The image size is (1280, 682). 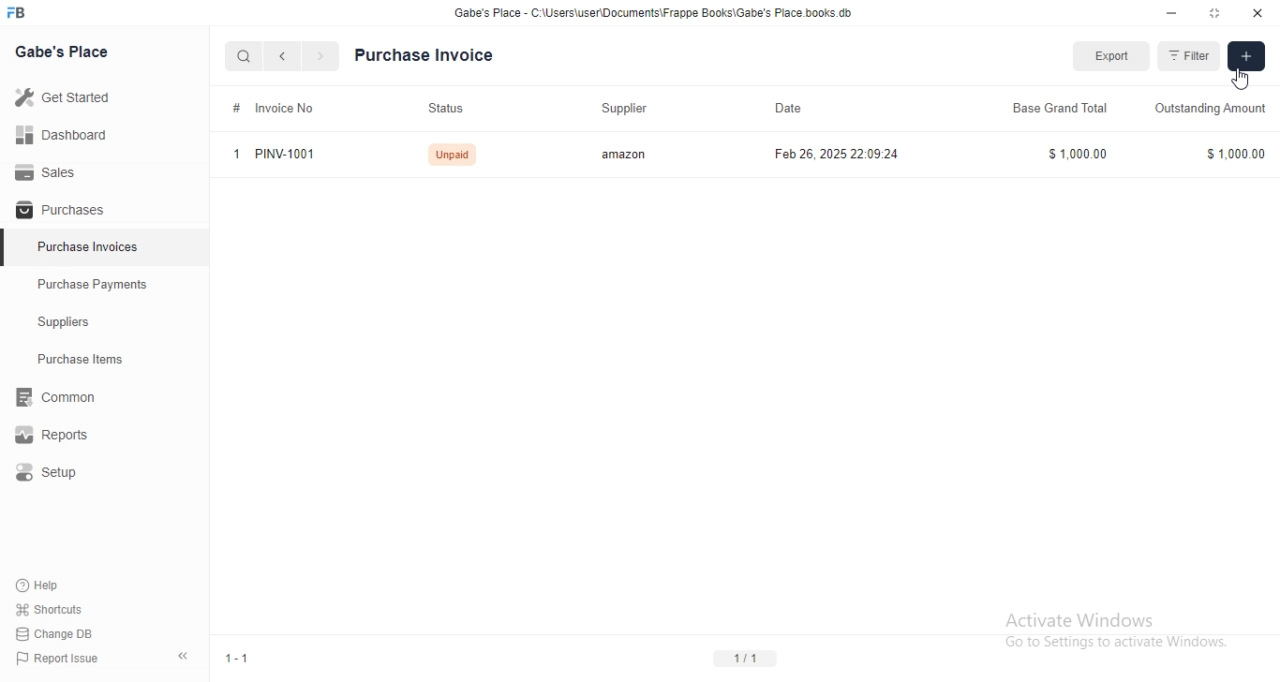 I want to click on Suppliers, so click(x=104, y=321).